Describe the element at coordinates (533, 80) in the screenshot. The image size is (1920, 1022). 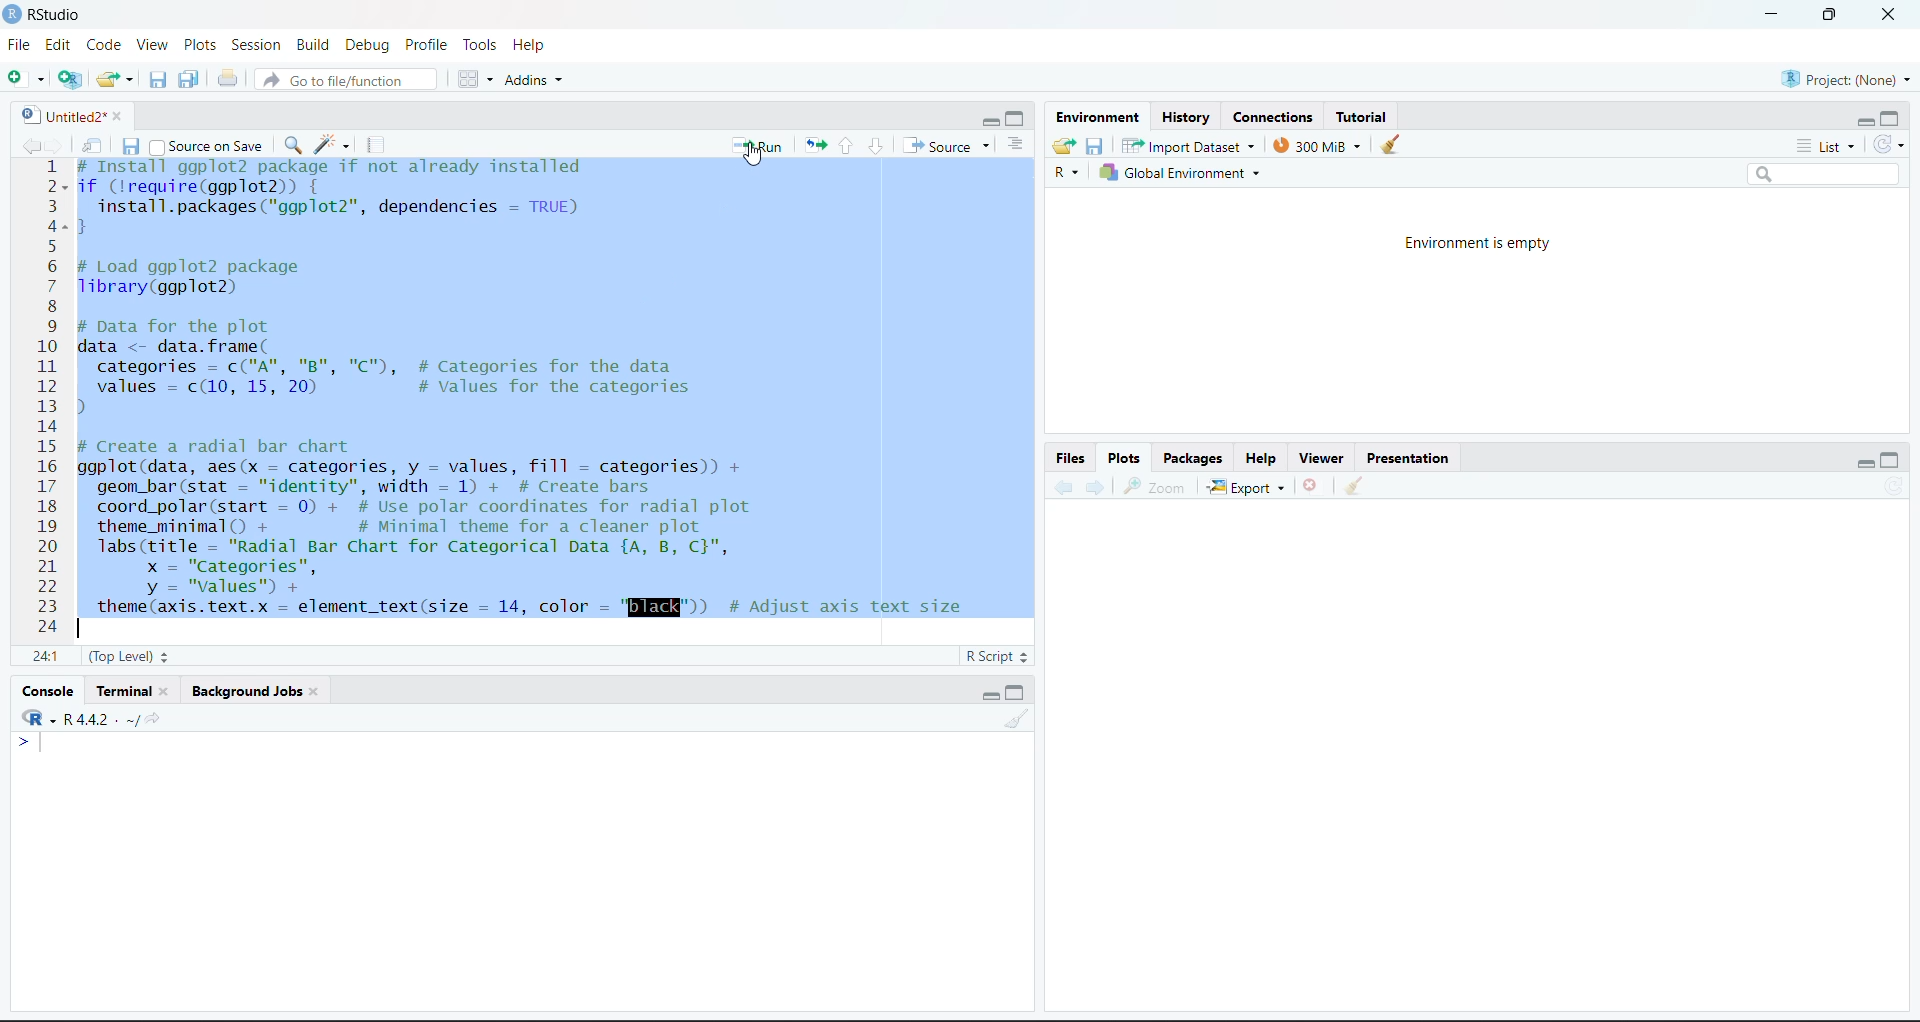
I see ` Addins ` at that location.